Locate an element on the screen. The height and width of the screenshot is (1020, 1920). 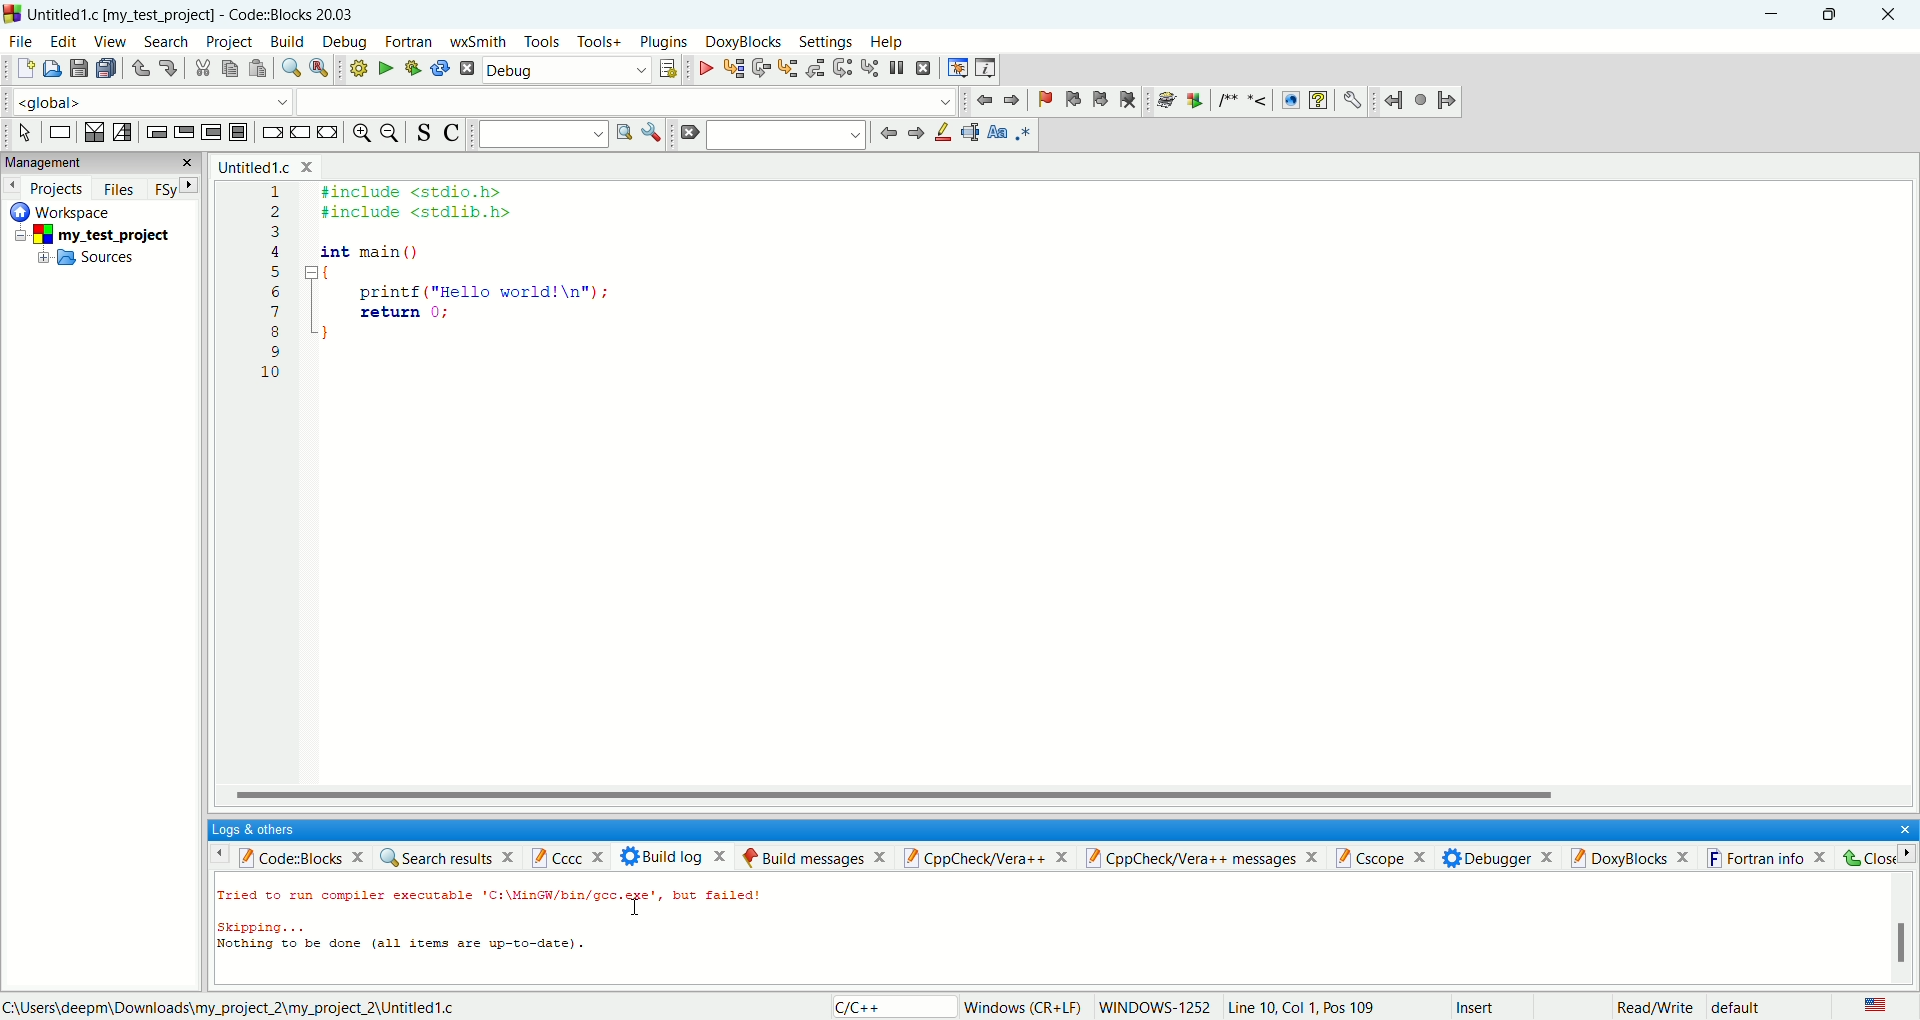
debug is located at coordinates (566, 72).